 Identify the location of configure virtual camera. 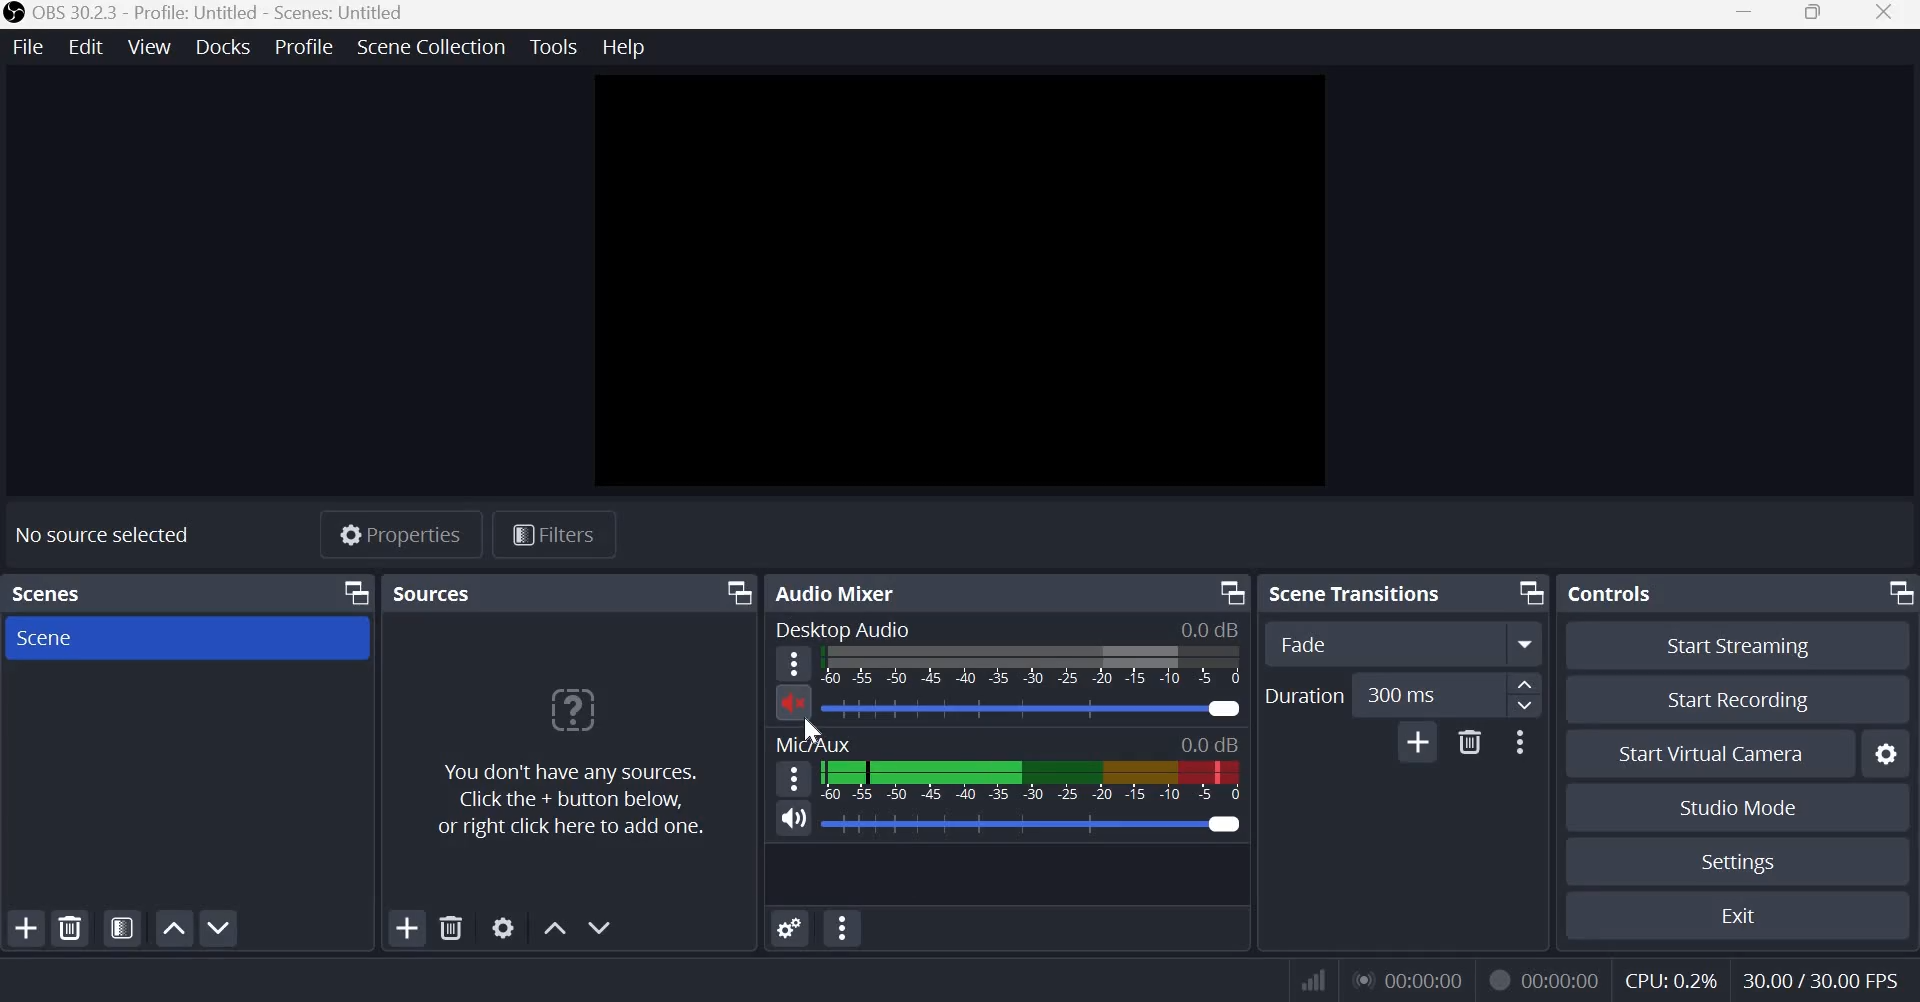
(1885, 755).